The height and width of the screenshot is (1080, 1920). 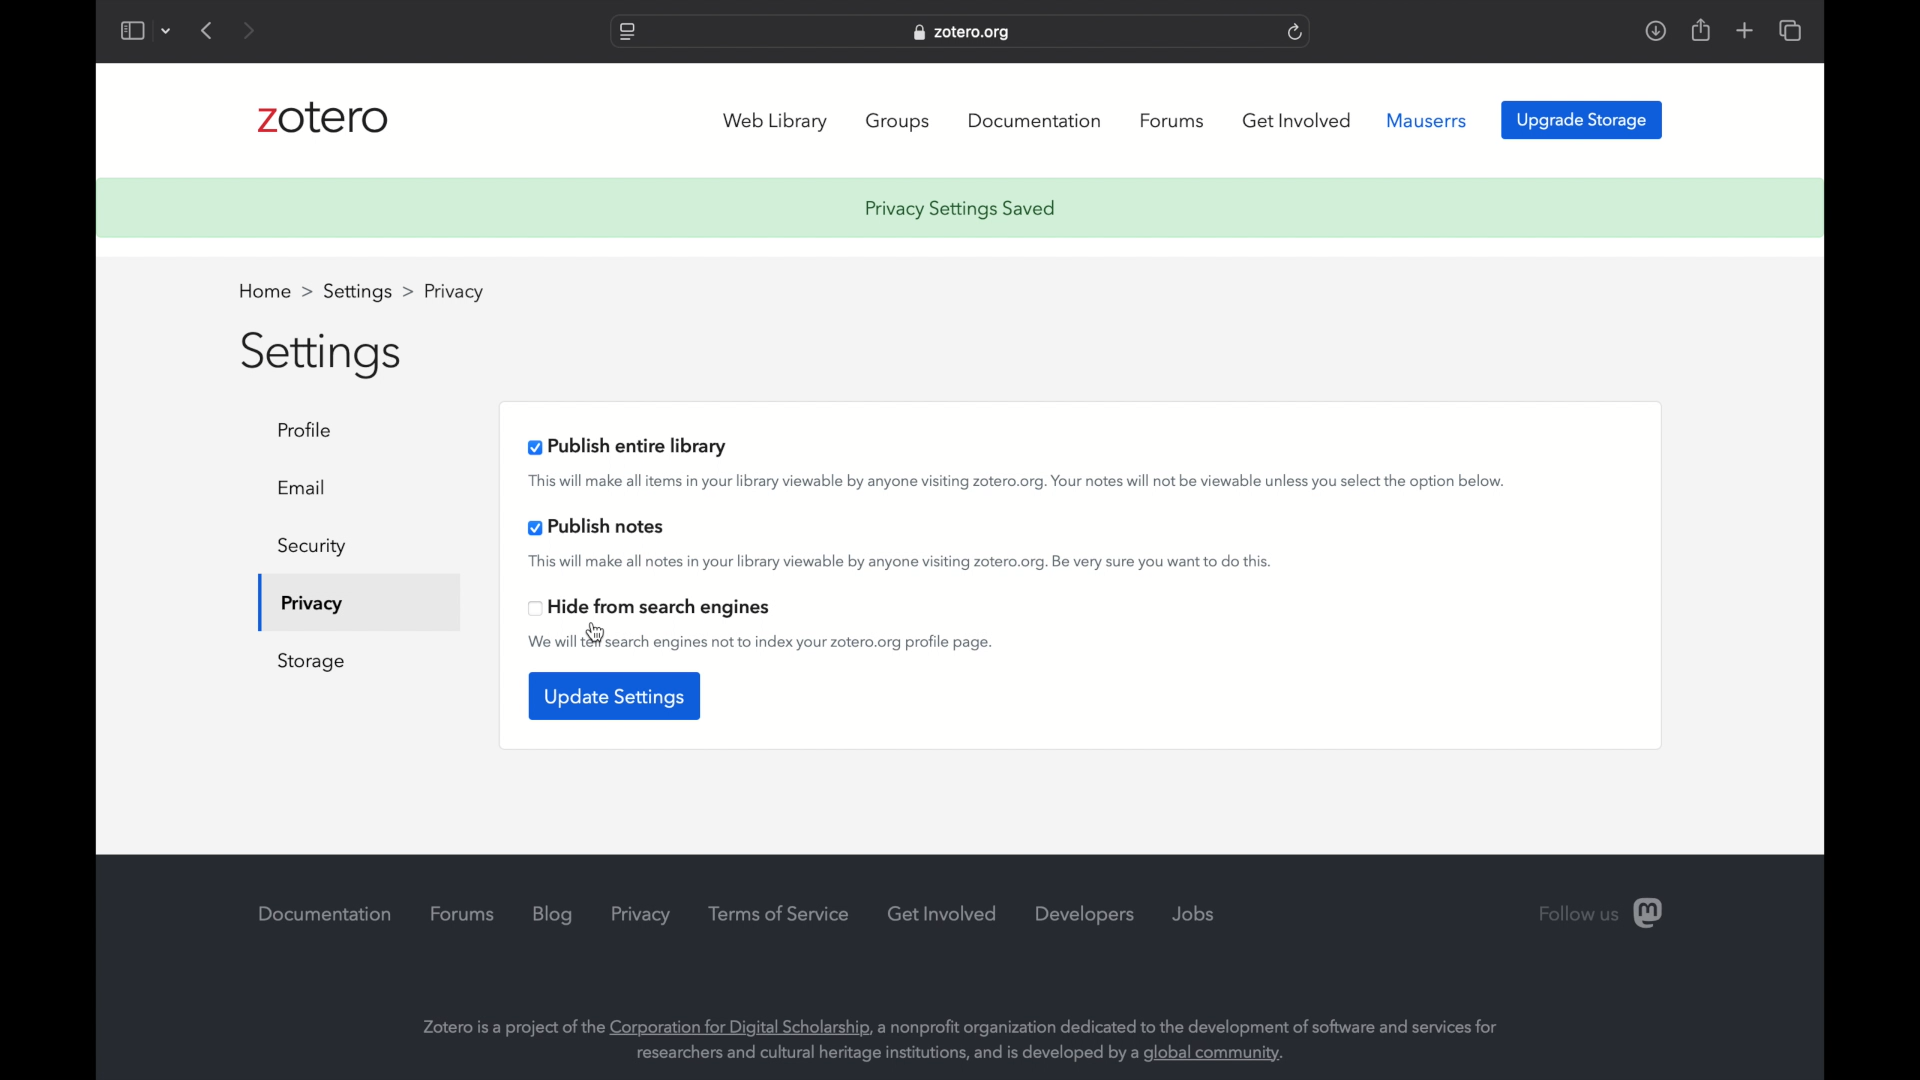 I want to click on mauserrs, so click(x=1430, y=121).